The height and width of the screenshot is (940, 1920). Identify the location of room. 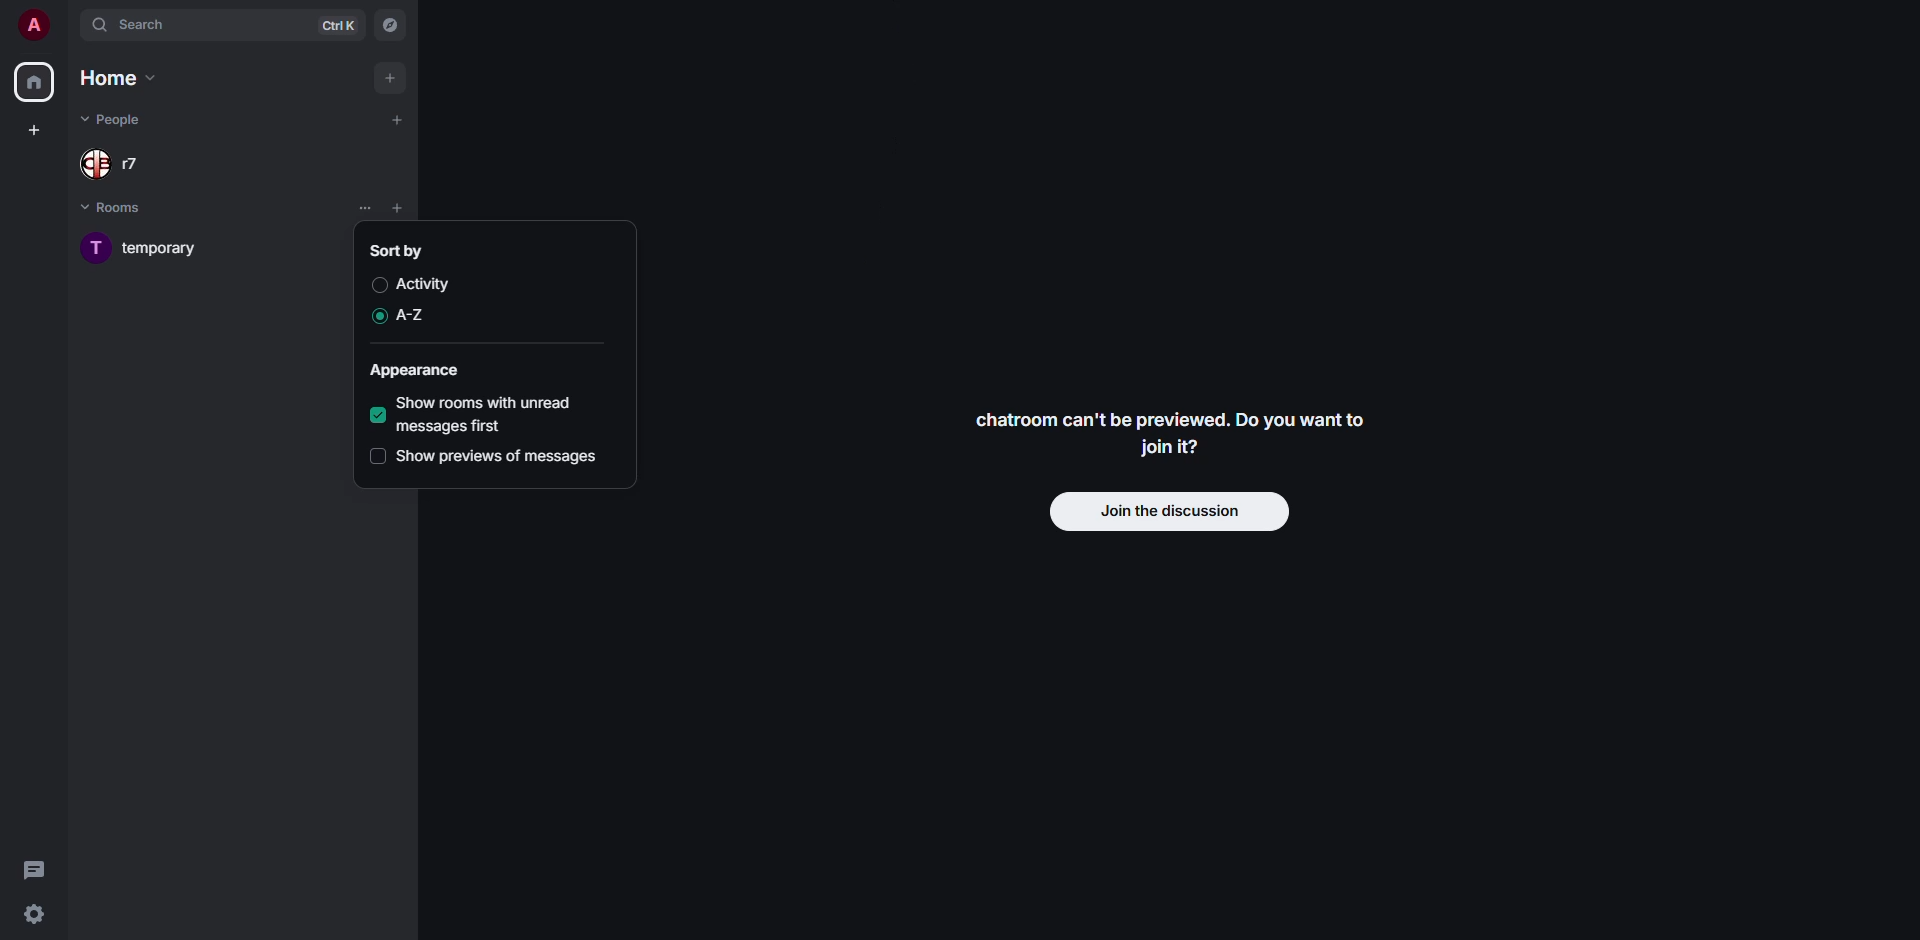
(150, 248).